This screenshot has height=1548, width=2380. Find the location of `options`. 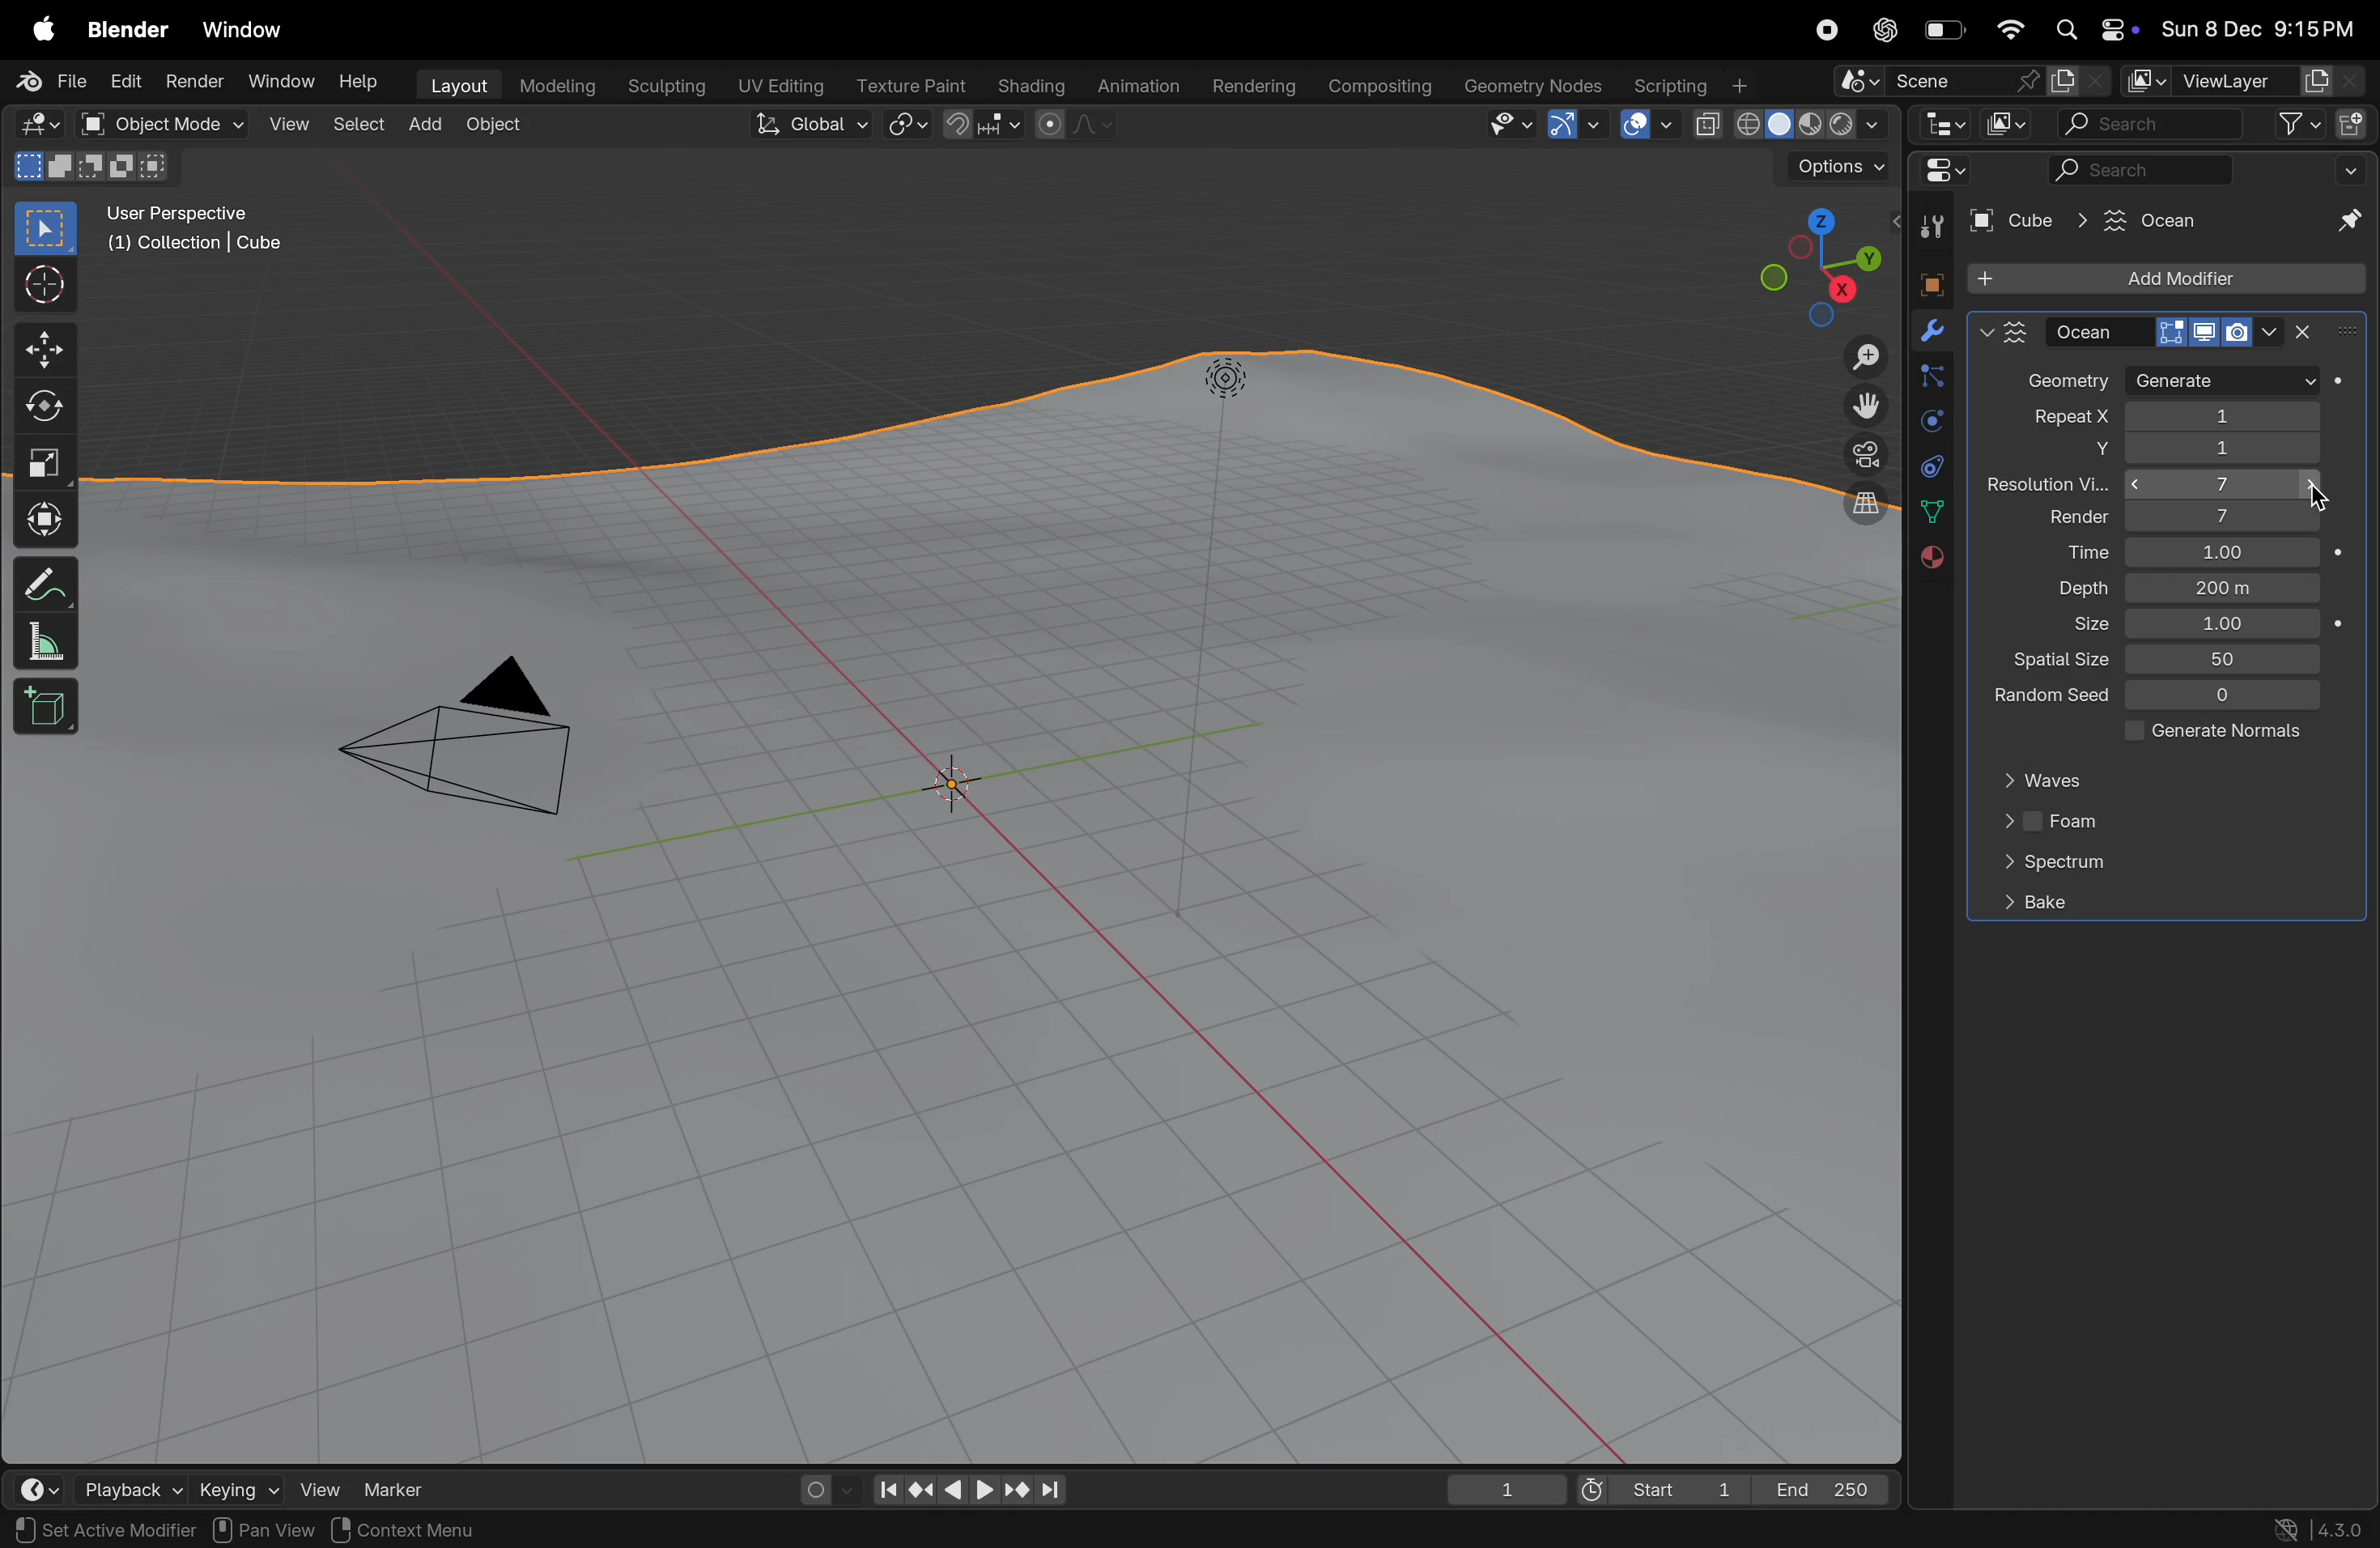

options is located at coordinates (1835, 169).